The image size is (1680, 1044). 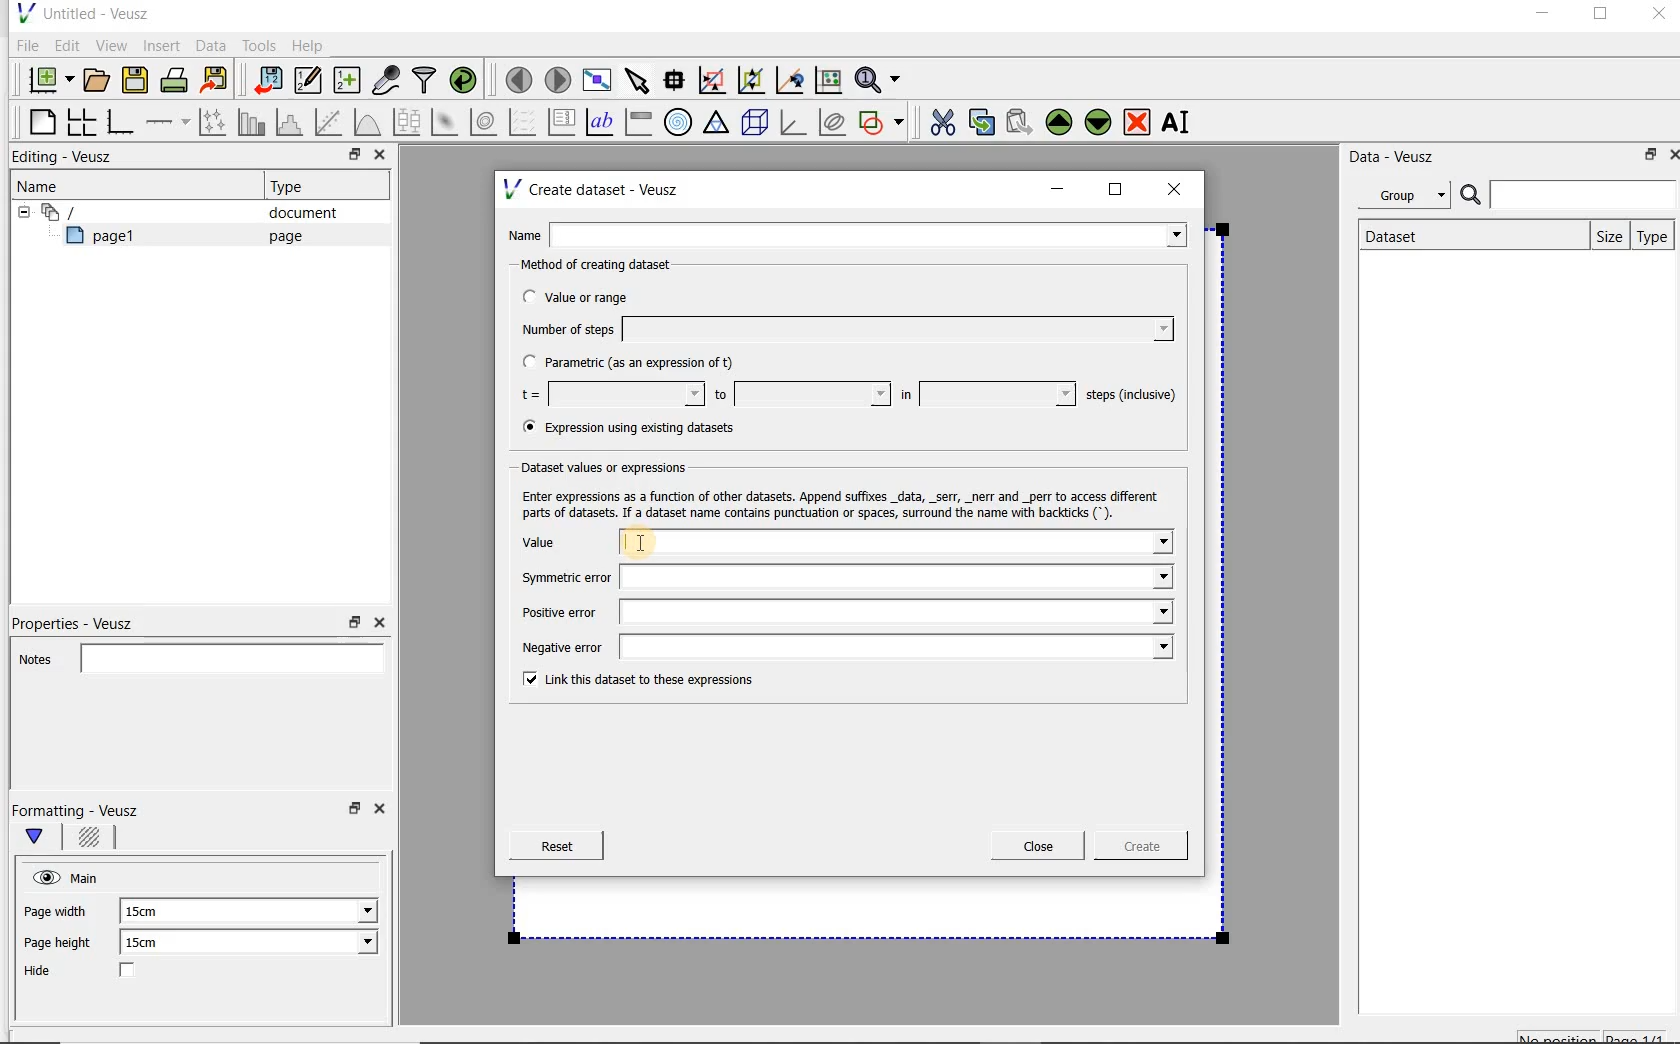 I want to click on new document, so click(x=46, y=77).